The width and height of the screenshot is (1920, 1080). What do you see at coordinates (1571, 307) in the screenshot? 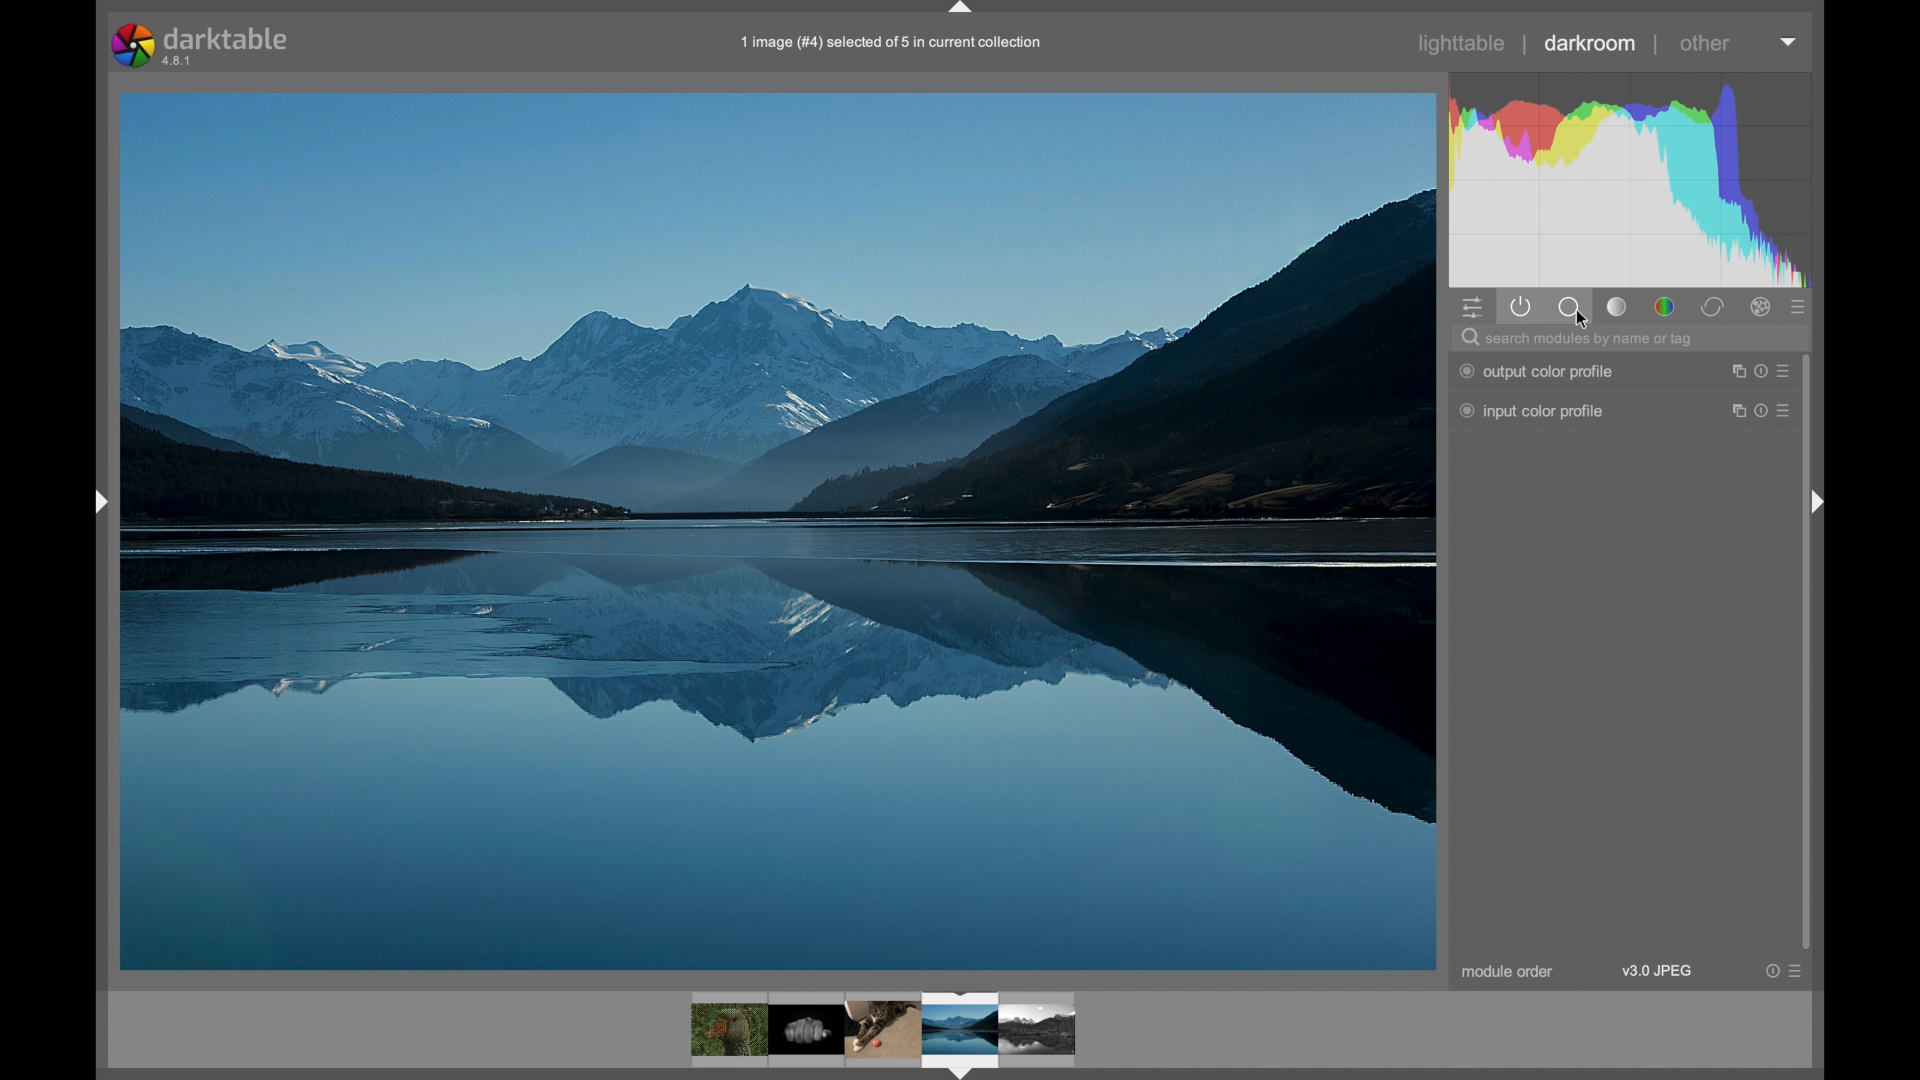
I see `base` at bounding box center [1571, 307].